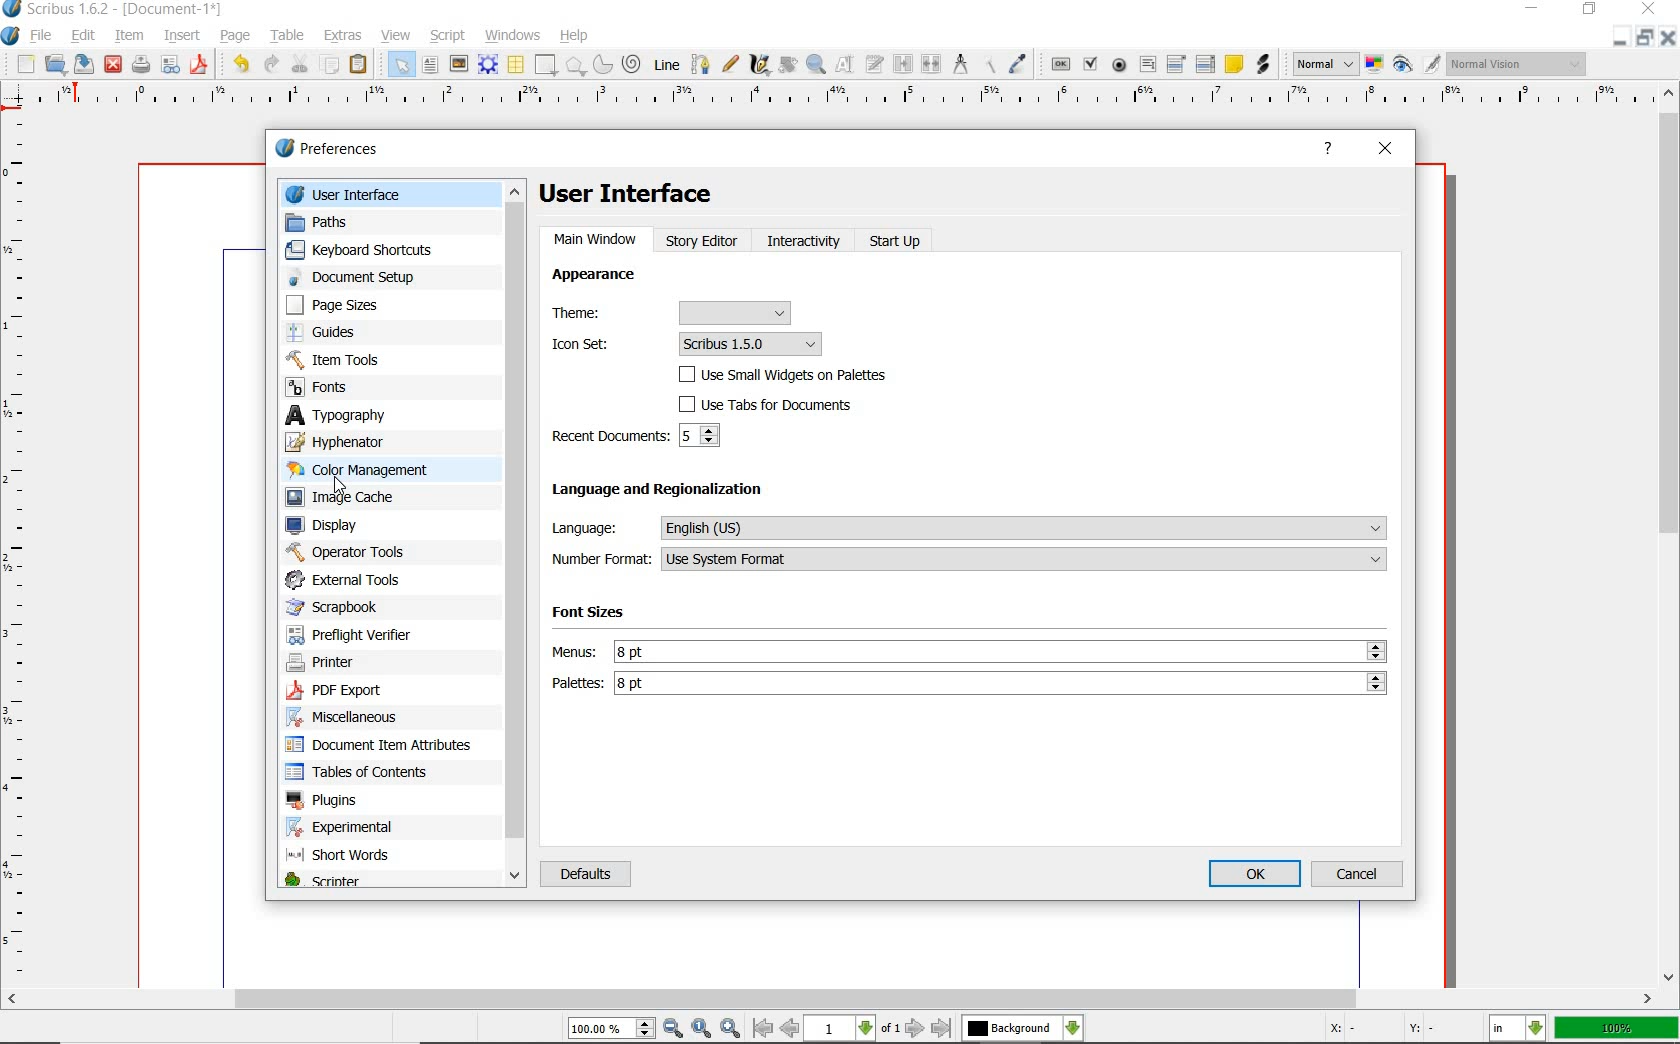 This screenshot has width=1680, height=1044. What do you see at coordinates (346, 608) in the screenshot?
I see `scrapbook` at bounding box center [346, 608].